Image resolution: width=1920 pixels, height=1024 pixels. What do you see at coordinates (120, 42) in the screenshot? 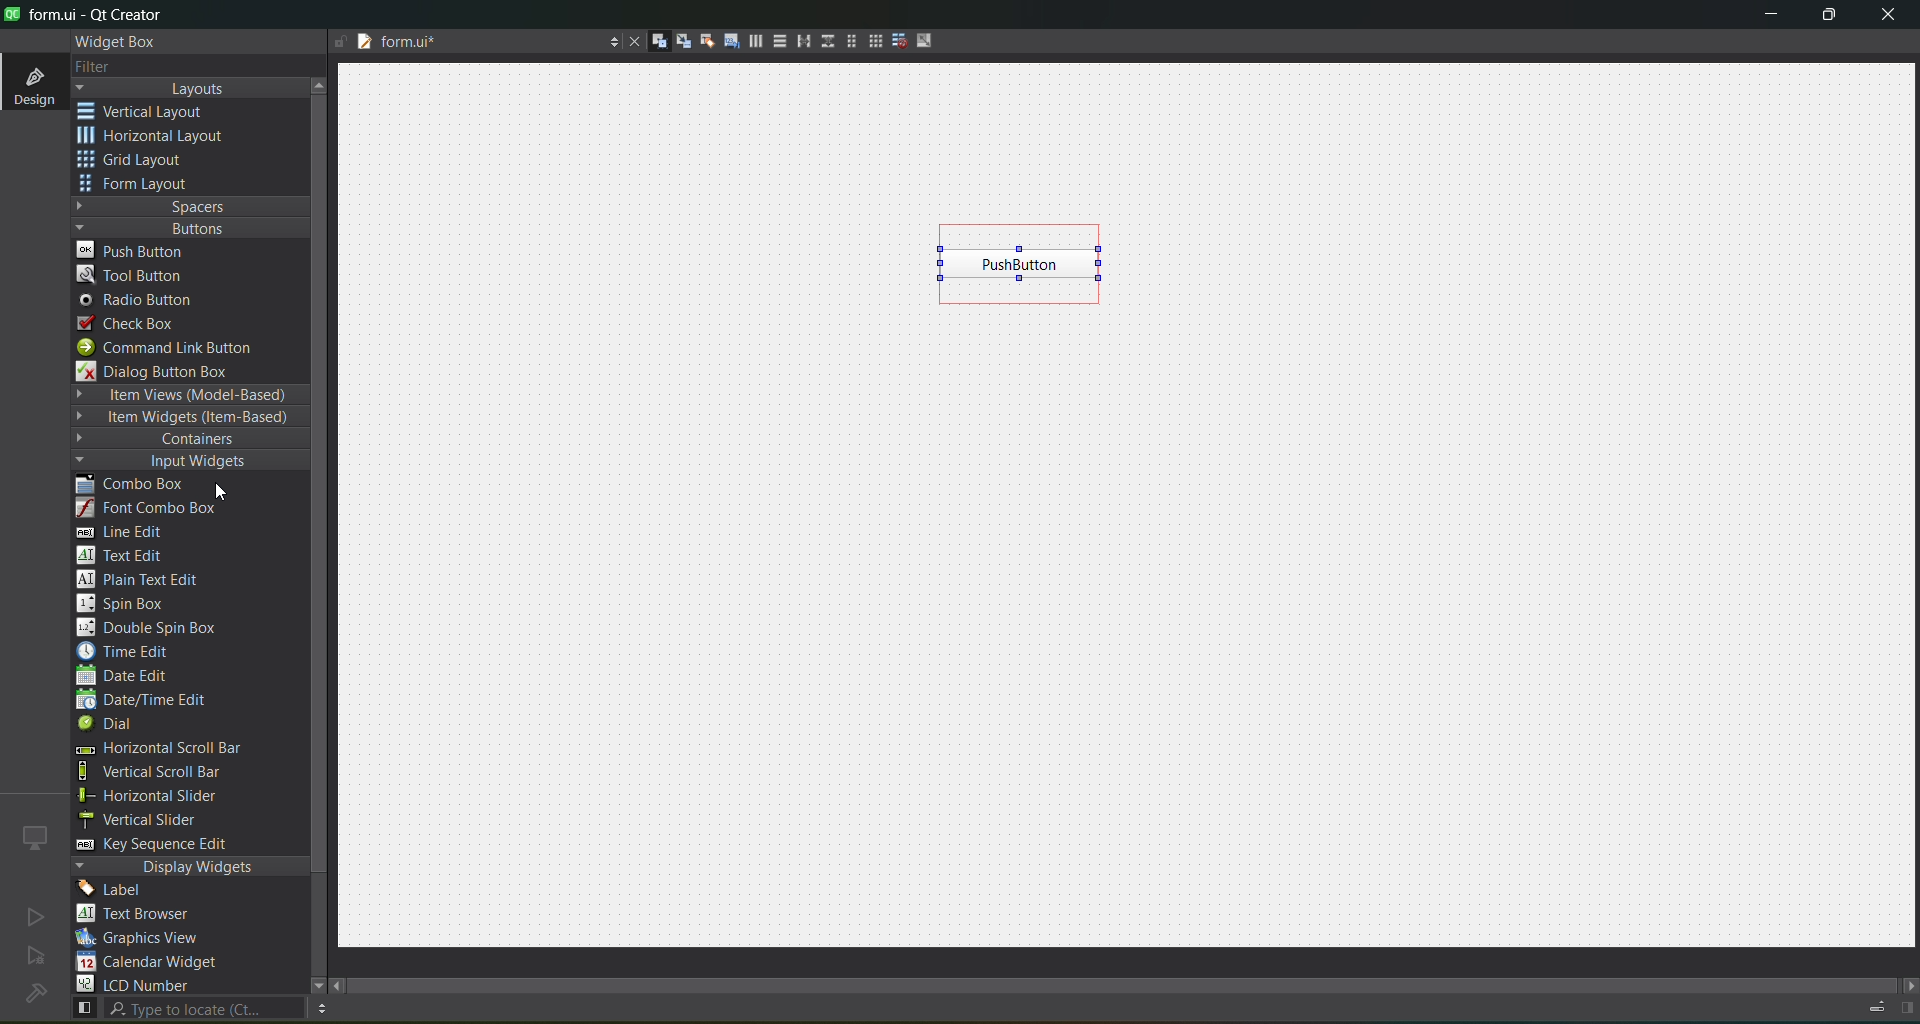
I see `widget box` at bounding box center [120, 42].